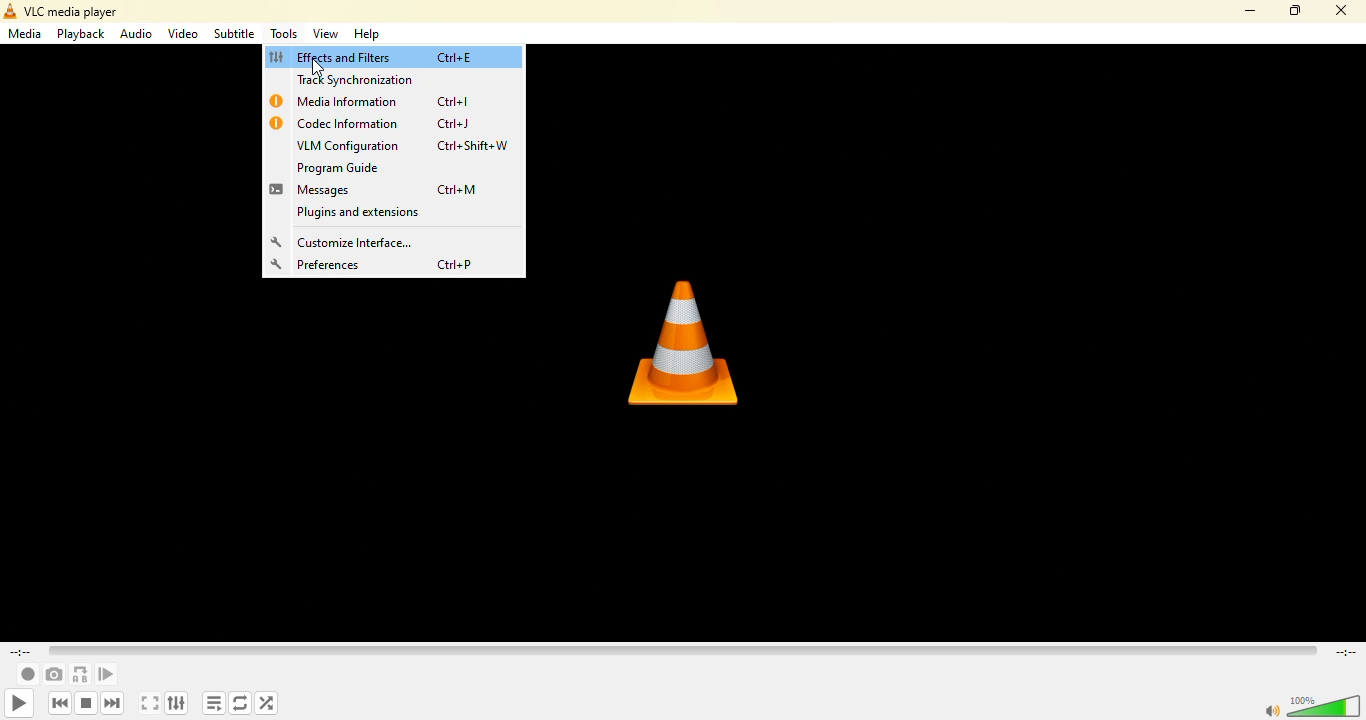  What do you see at coordinates (1293, 9) in the screenshot?
I see `maximize` at bounding box center [1293, 9].